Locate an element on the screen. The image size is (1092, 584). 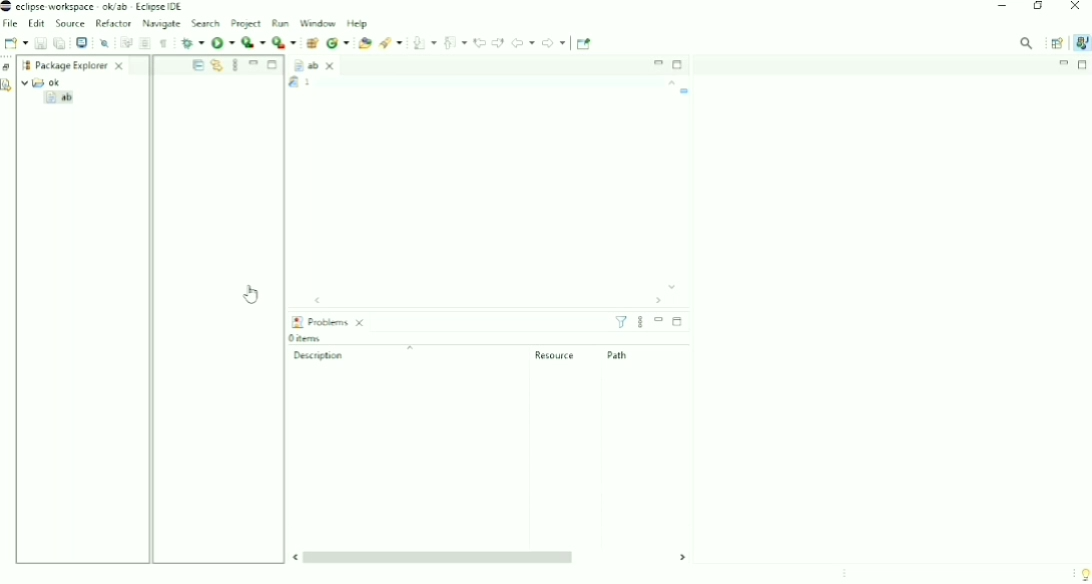
Vertical scrollbar is located at coordinates (670, 185).